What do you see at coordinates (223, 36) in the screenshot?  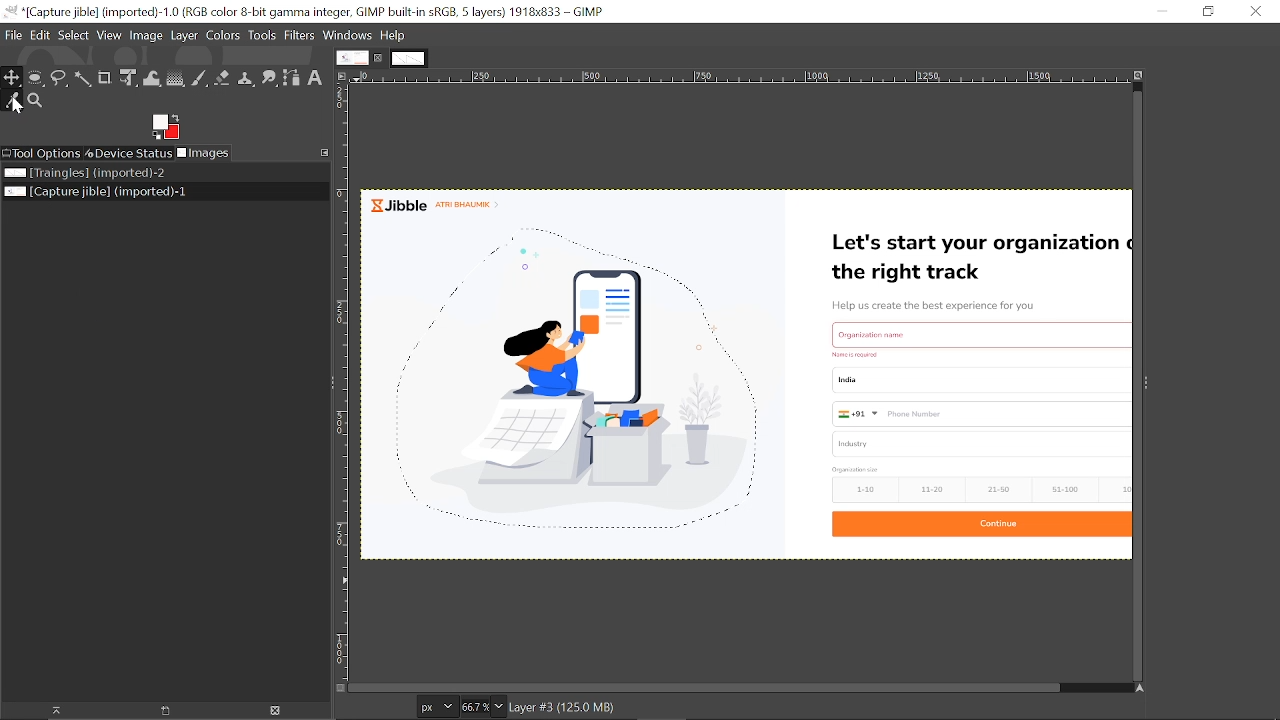 I see `Colors` at bounding box center [223, 36].